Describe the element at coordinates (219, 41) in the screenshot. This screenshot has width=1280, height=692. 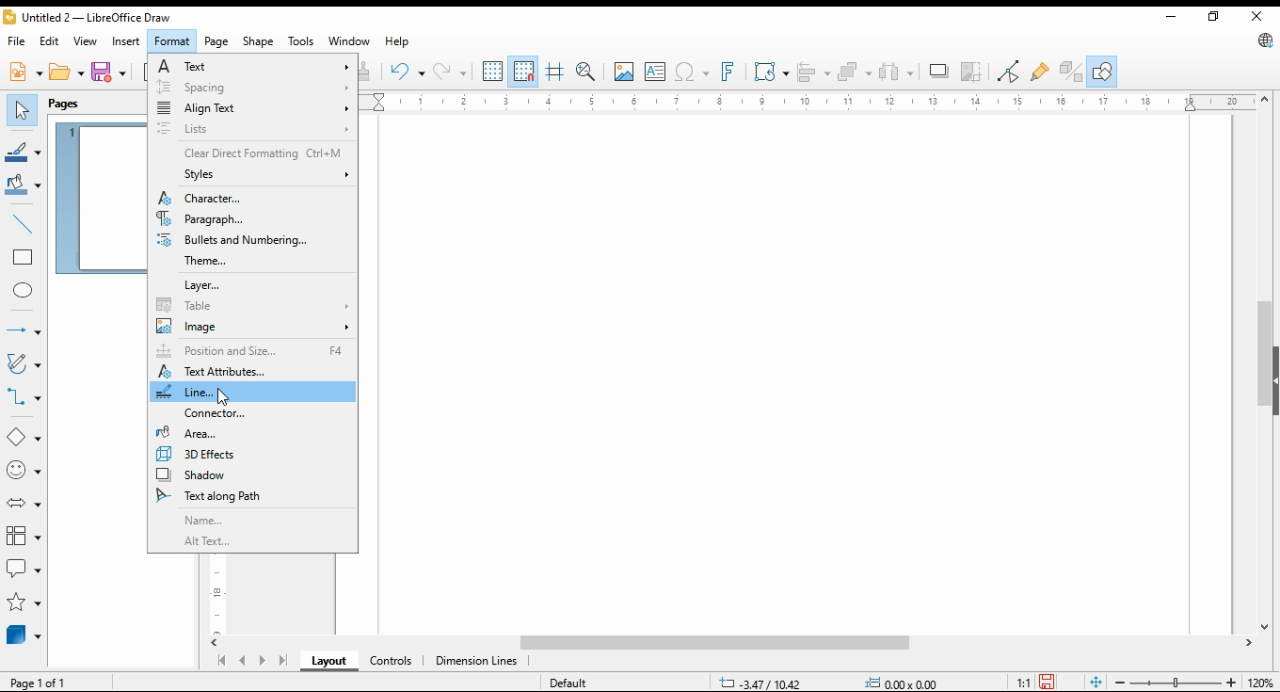
I see `page` at that location.